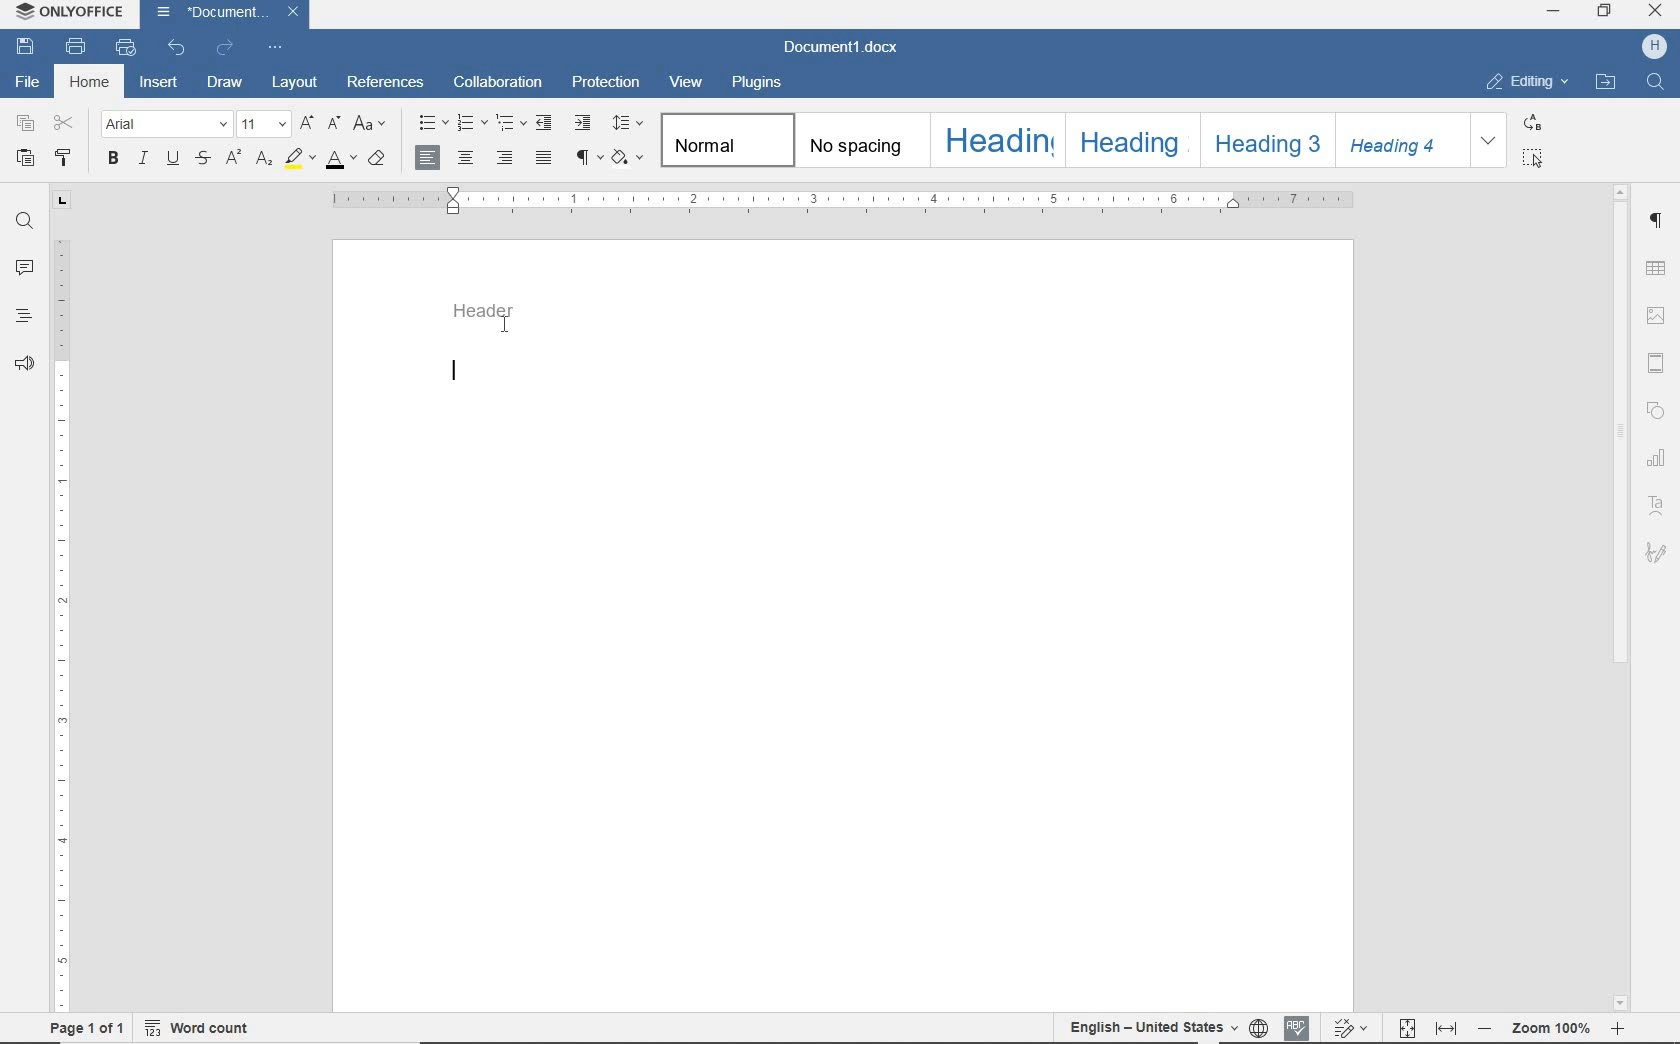 The width and height of the screenshot is (1680, 1044). Describe the element at coordinates (500, 82) in the screenshot. I see `collaboration` at that location.